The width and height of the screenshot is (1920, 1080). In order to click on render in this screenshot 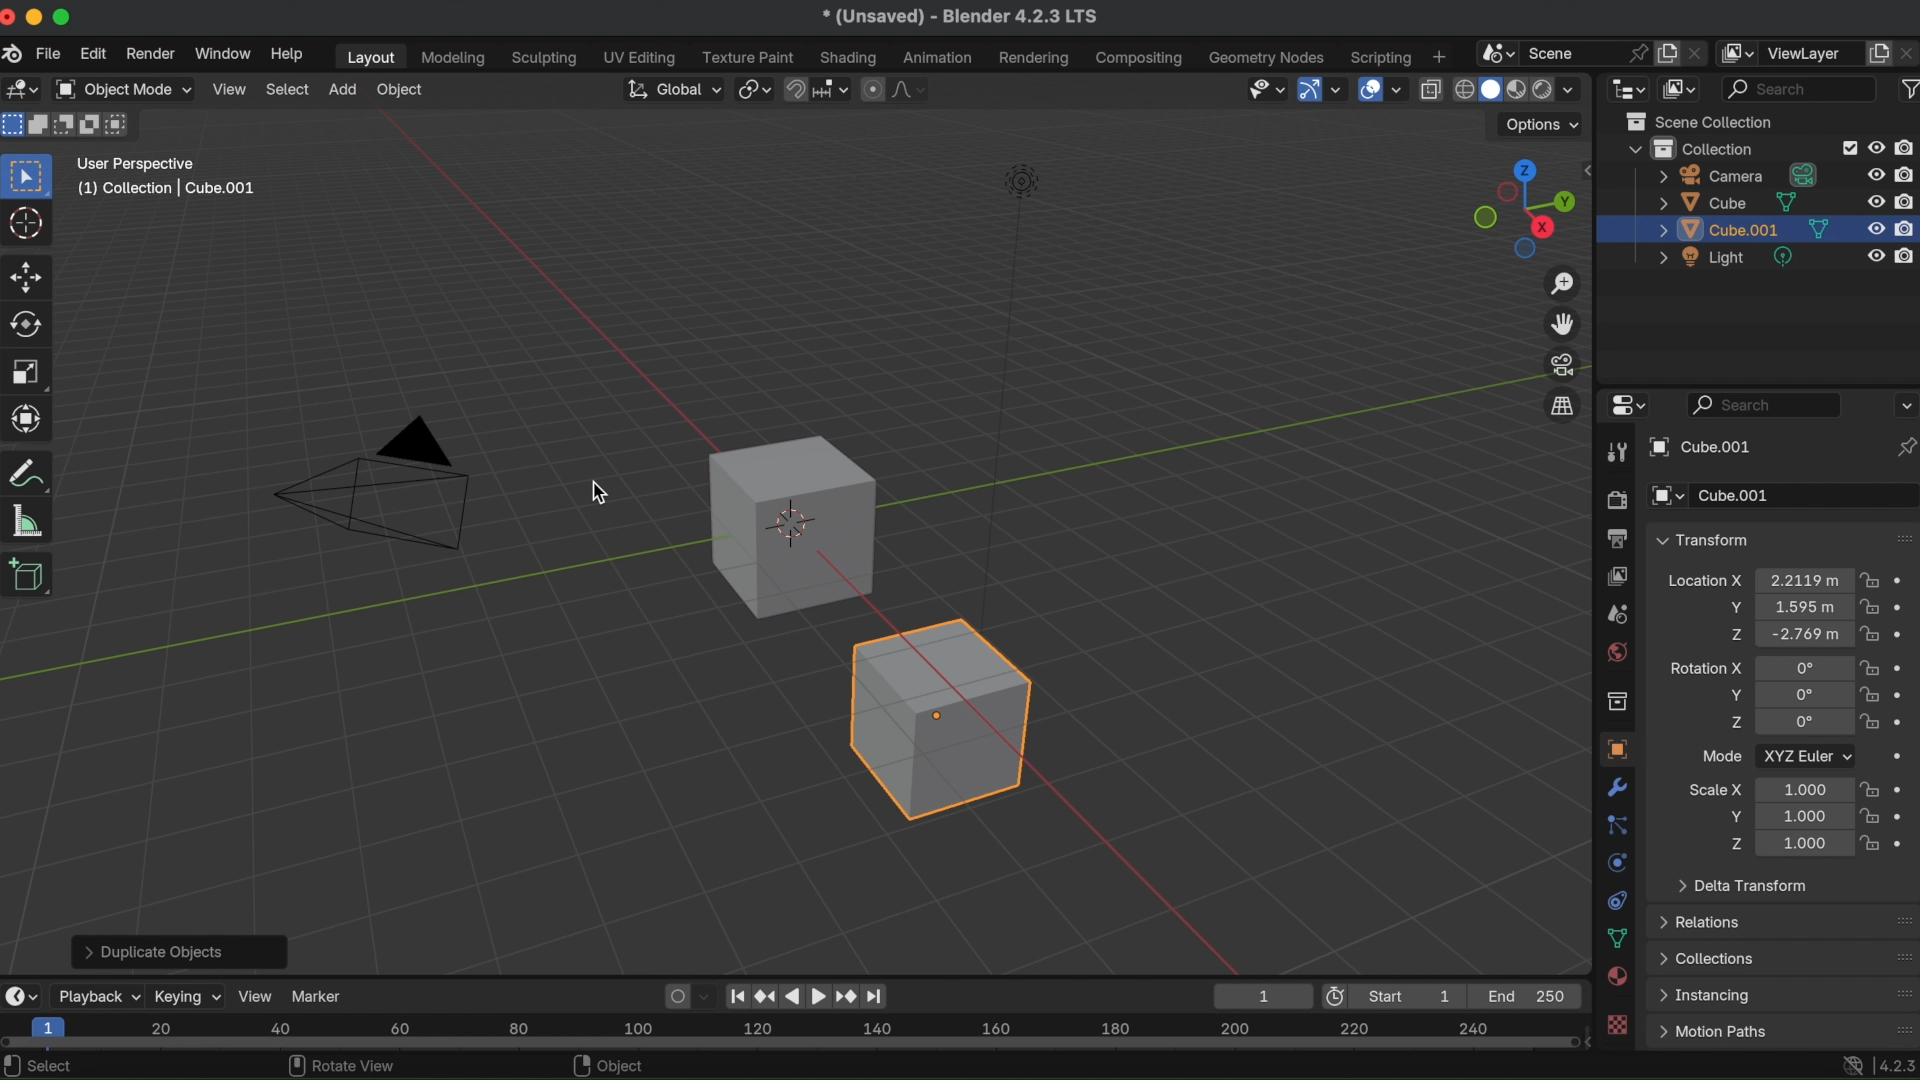, I will do `click(1615, 501)`.